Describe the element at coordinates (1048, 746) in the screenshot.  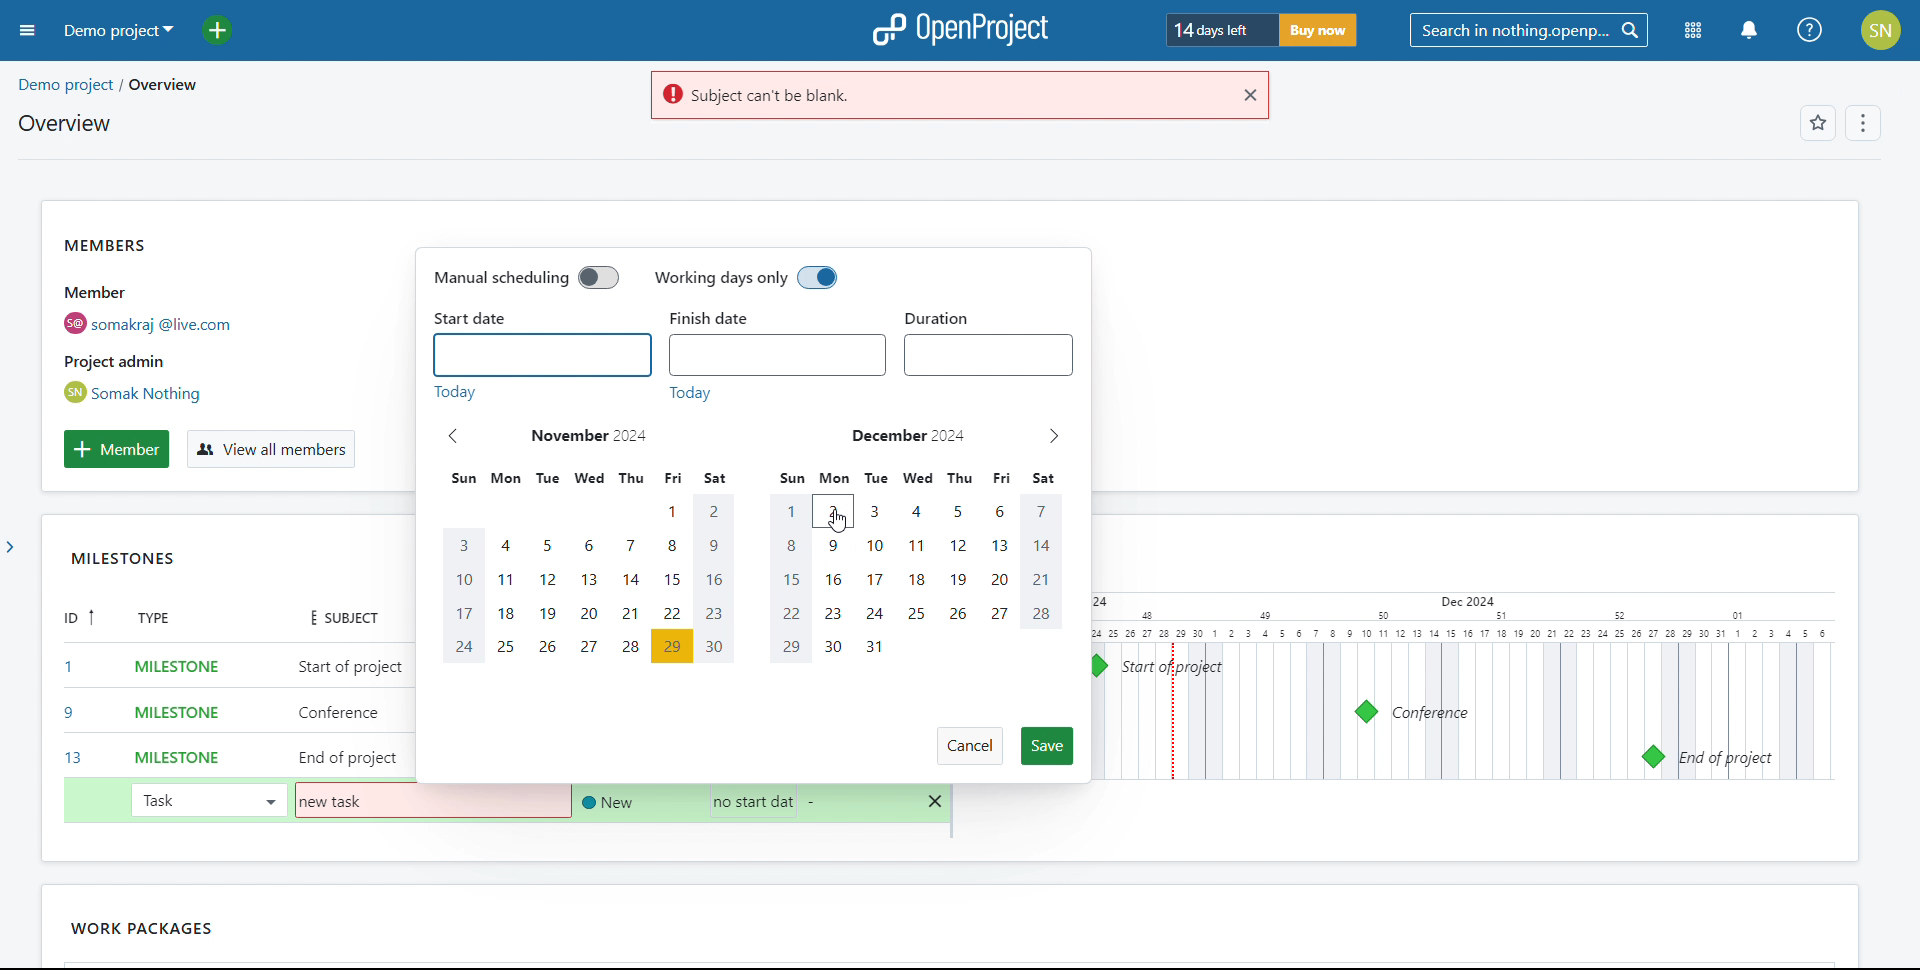
I see `save` at that location.